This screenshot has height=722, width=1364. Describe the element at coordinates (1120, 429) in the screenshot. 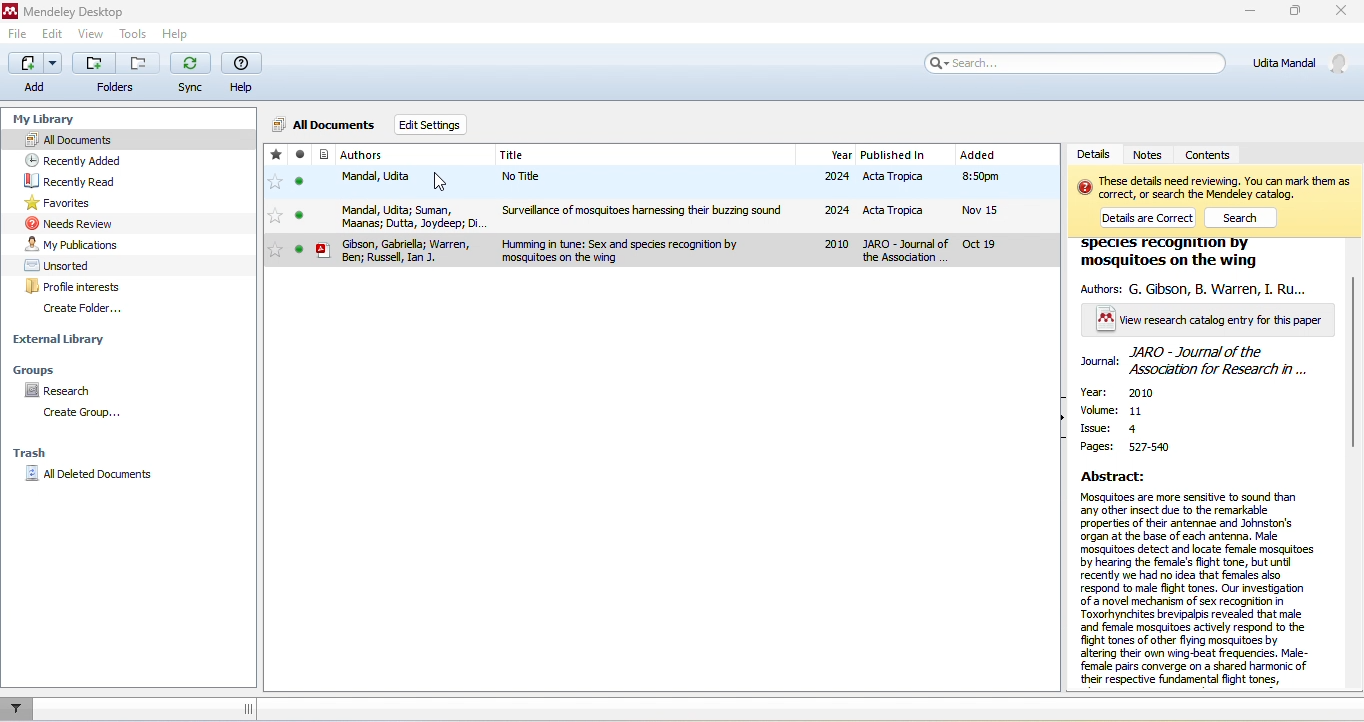

I see `issue :4` at that location.